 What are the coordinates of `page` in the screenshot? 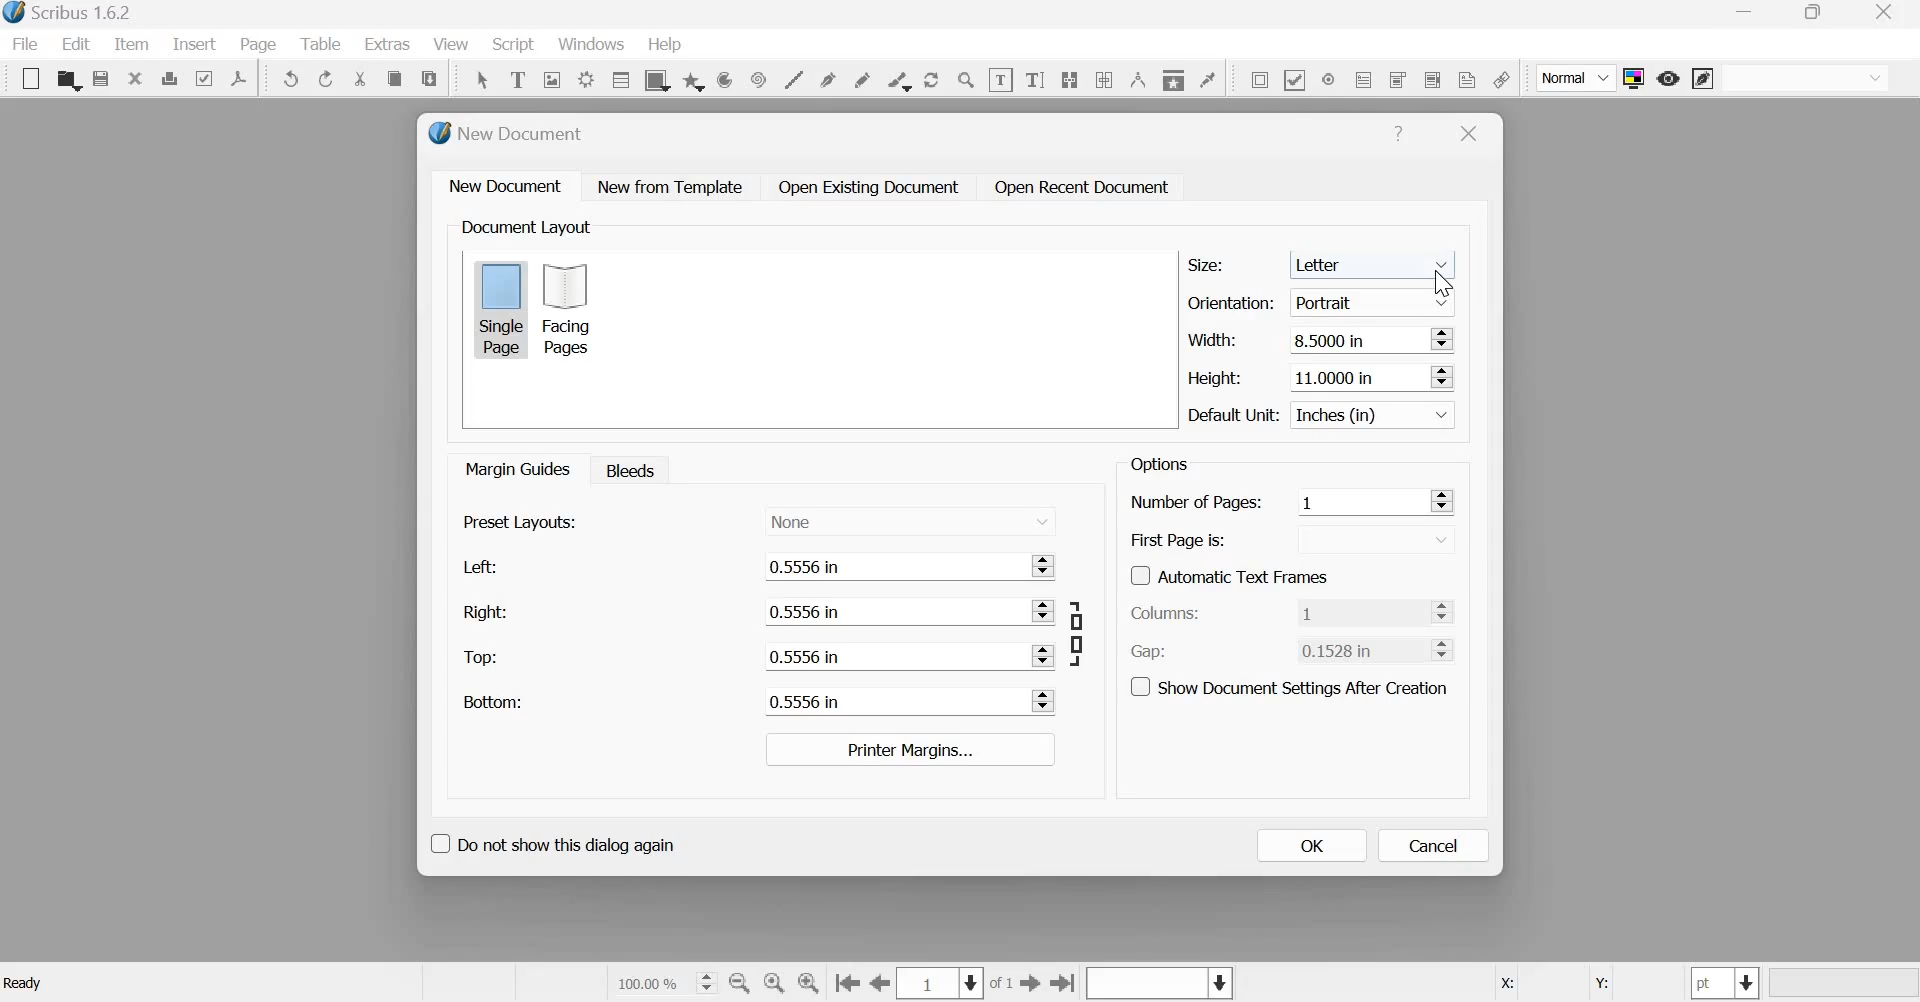 It's located at (259, 44).